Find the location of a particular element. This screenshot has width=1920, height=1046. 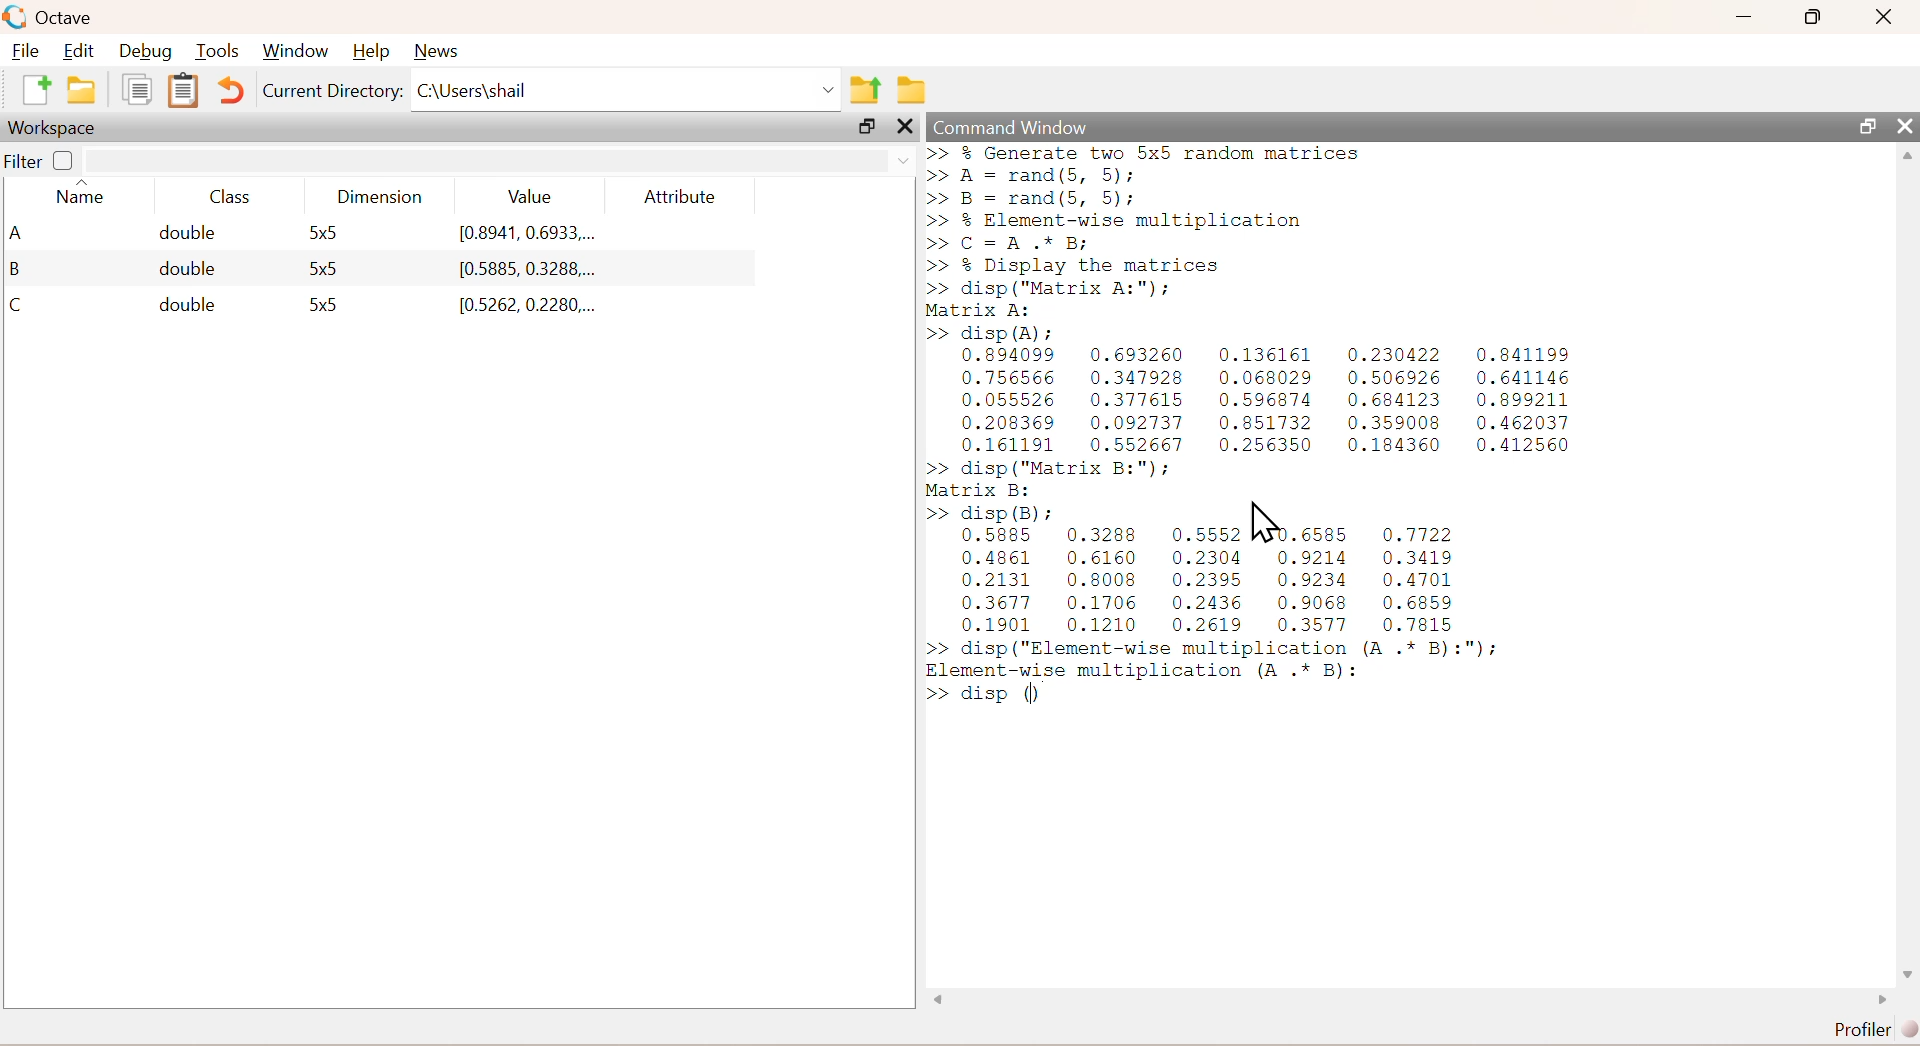

Edit is located at coordinates (84, 49).